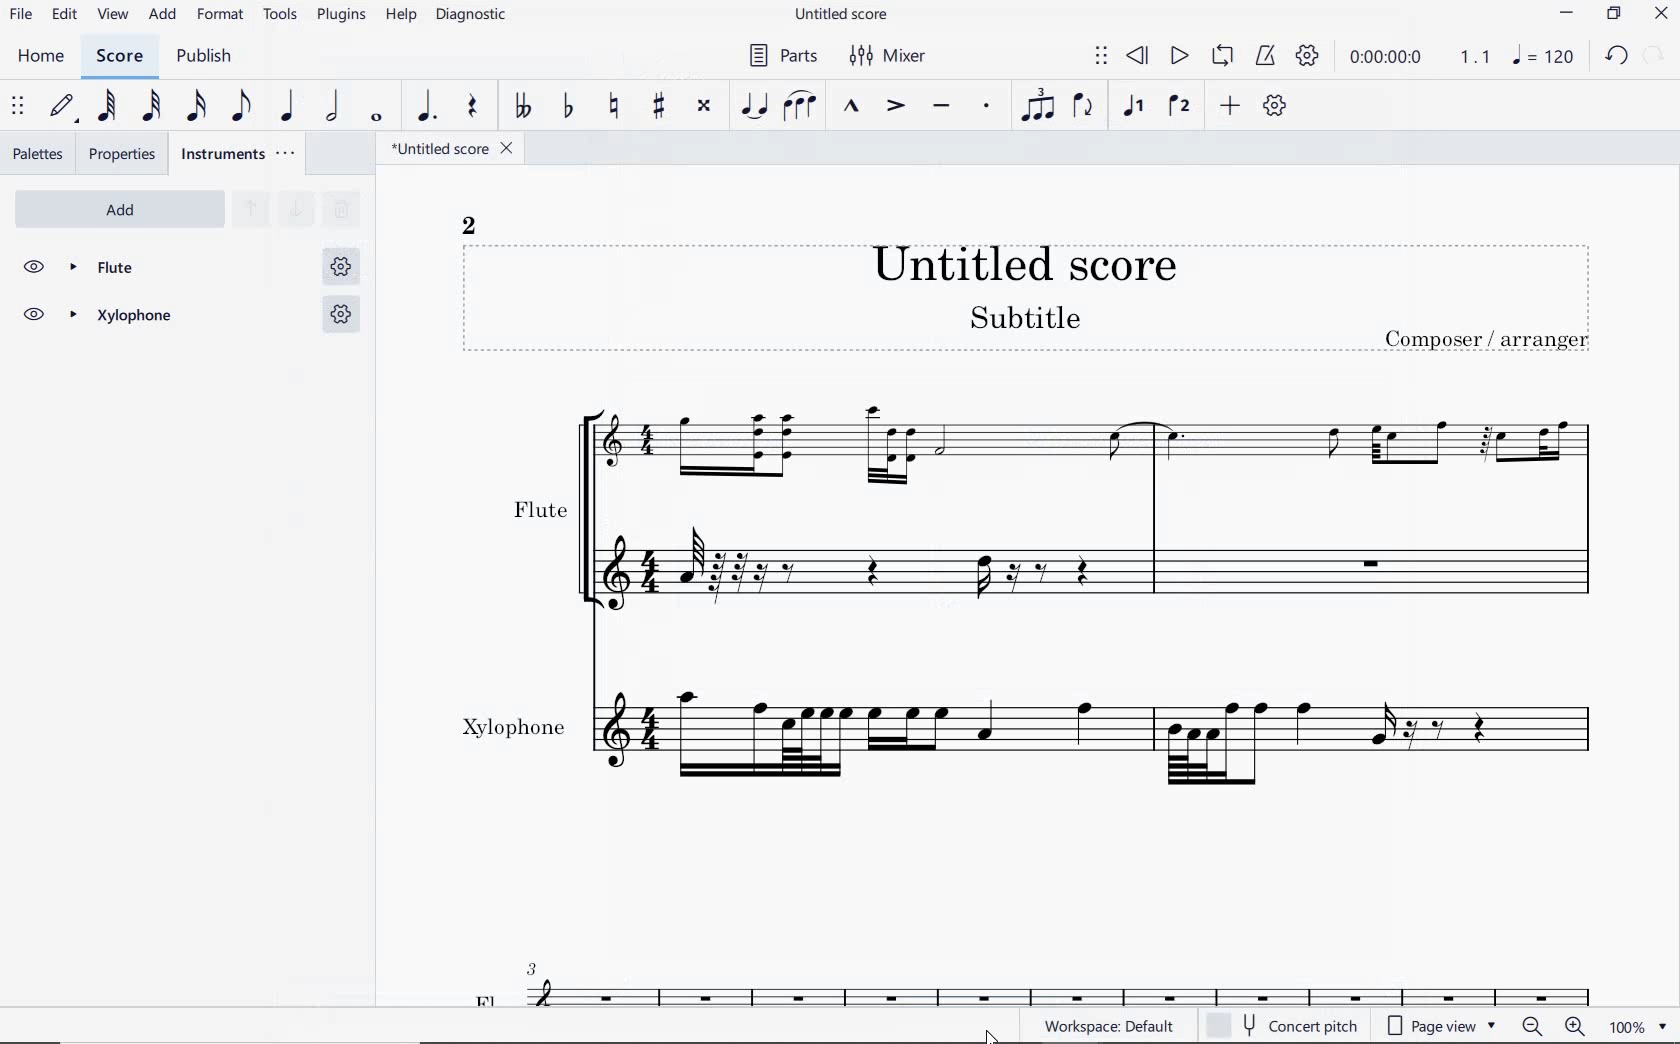 The height and width of the screenshot is (1044, 1680). What do you see at coordinates (187, 318) in the screenshot?
I see `XYLOPHONE` at bounding box center [187, 318].